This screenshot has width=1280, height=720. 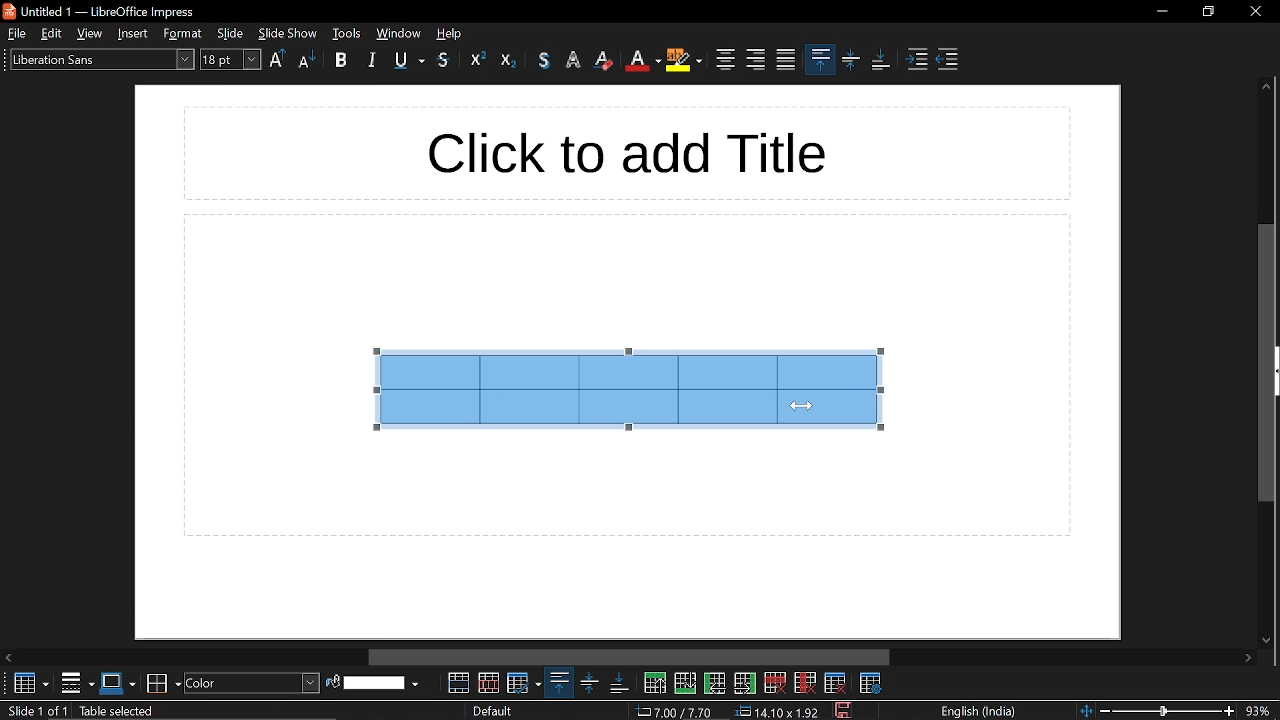 I want to click on highlight, so click(x=685, y=60).